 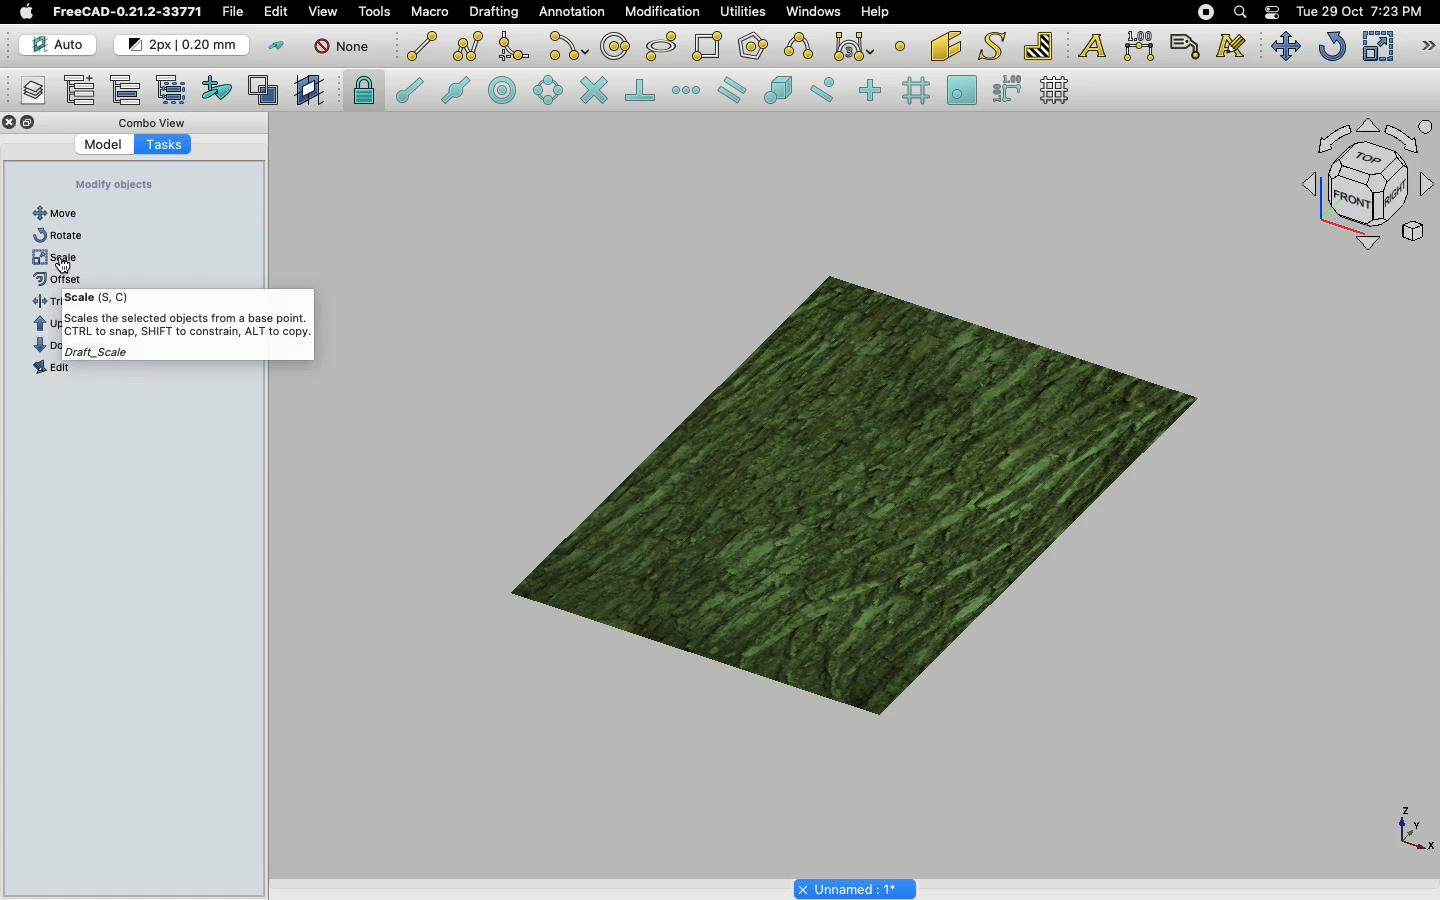 What do you see at coordinates (656, 11) in the screenshot?
I see `Modification` at bounding box center [656, 11].